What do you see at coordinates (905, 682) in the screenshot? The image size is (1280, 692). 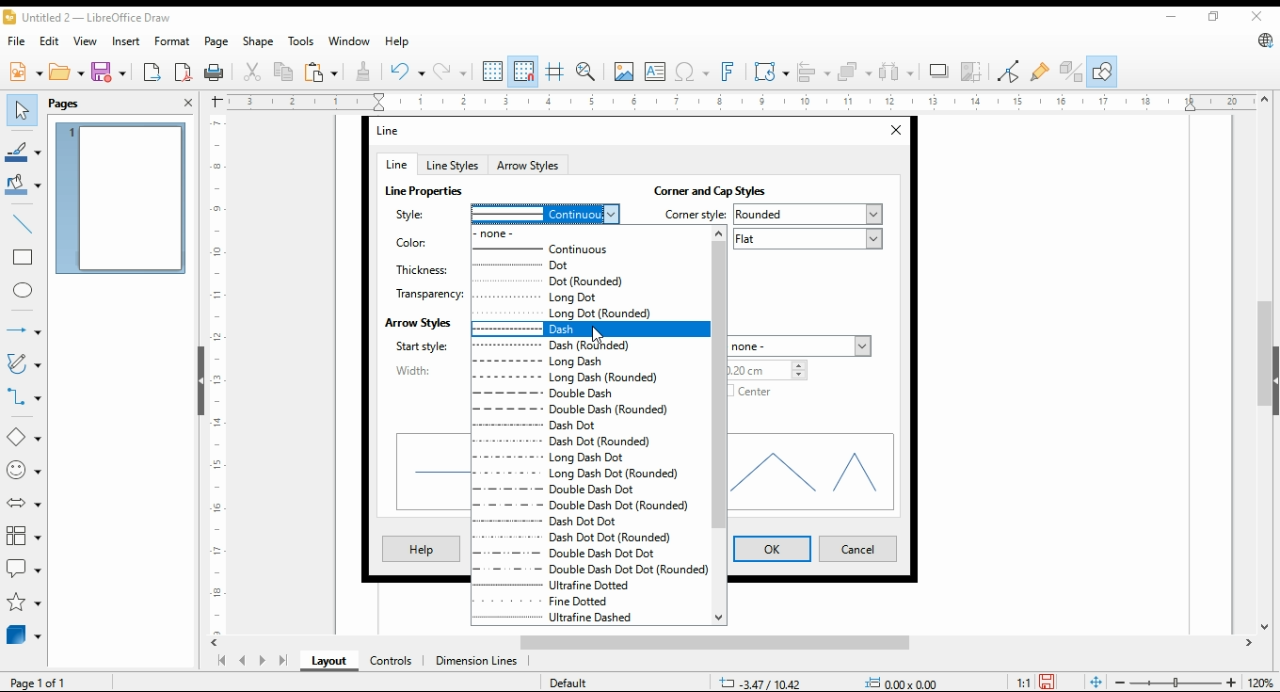 I see `0.00x0.00` at bounding box center [905, 682].